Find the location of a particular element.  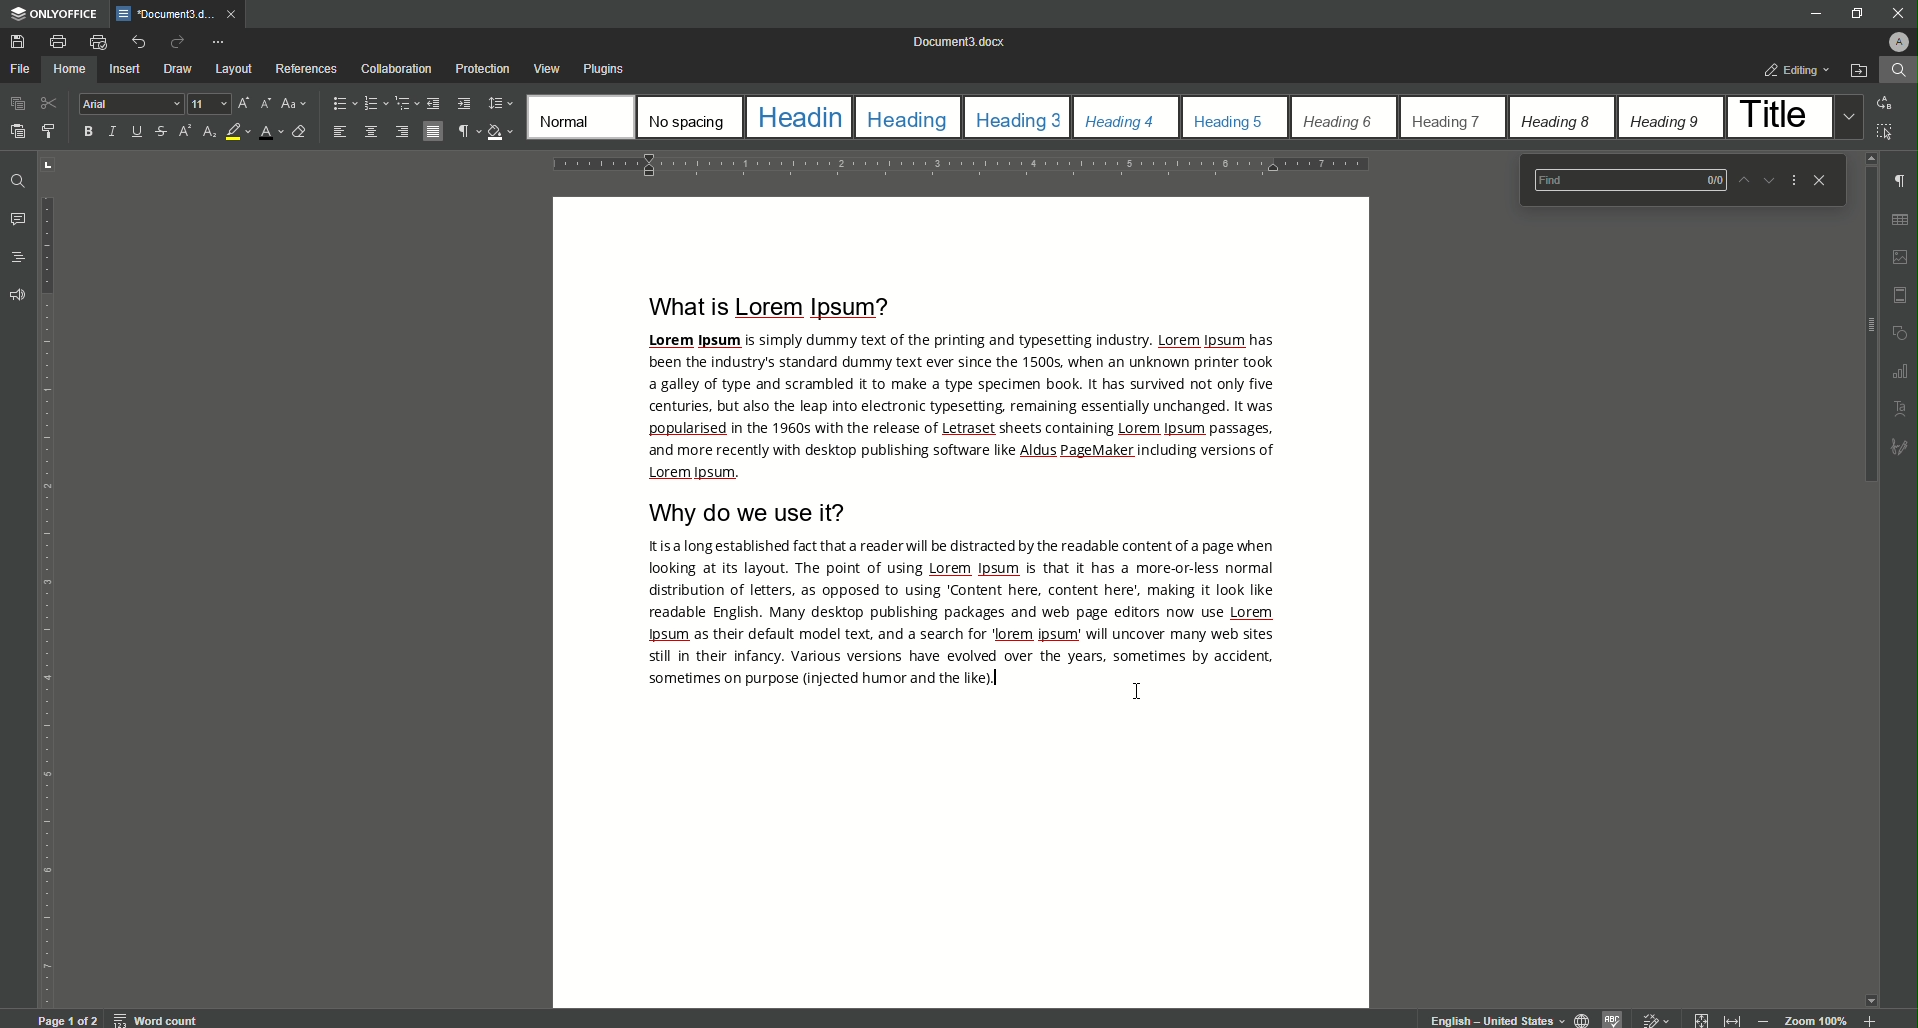

Clear Style is located at coordinates (298, 131).